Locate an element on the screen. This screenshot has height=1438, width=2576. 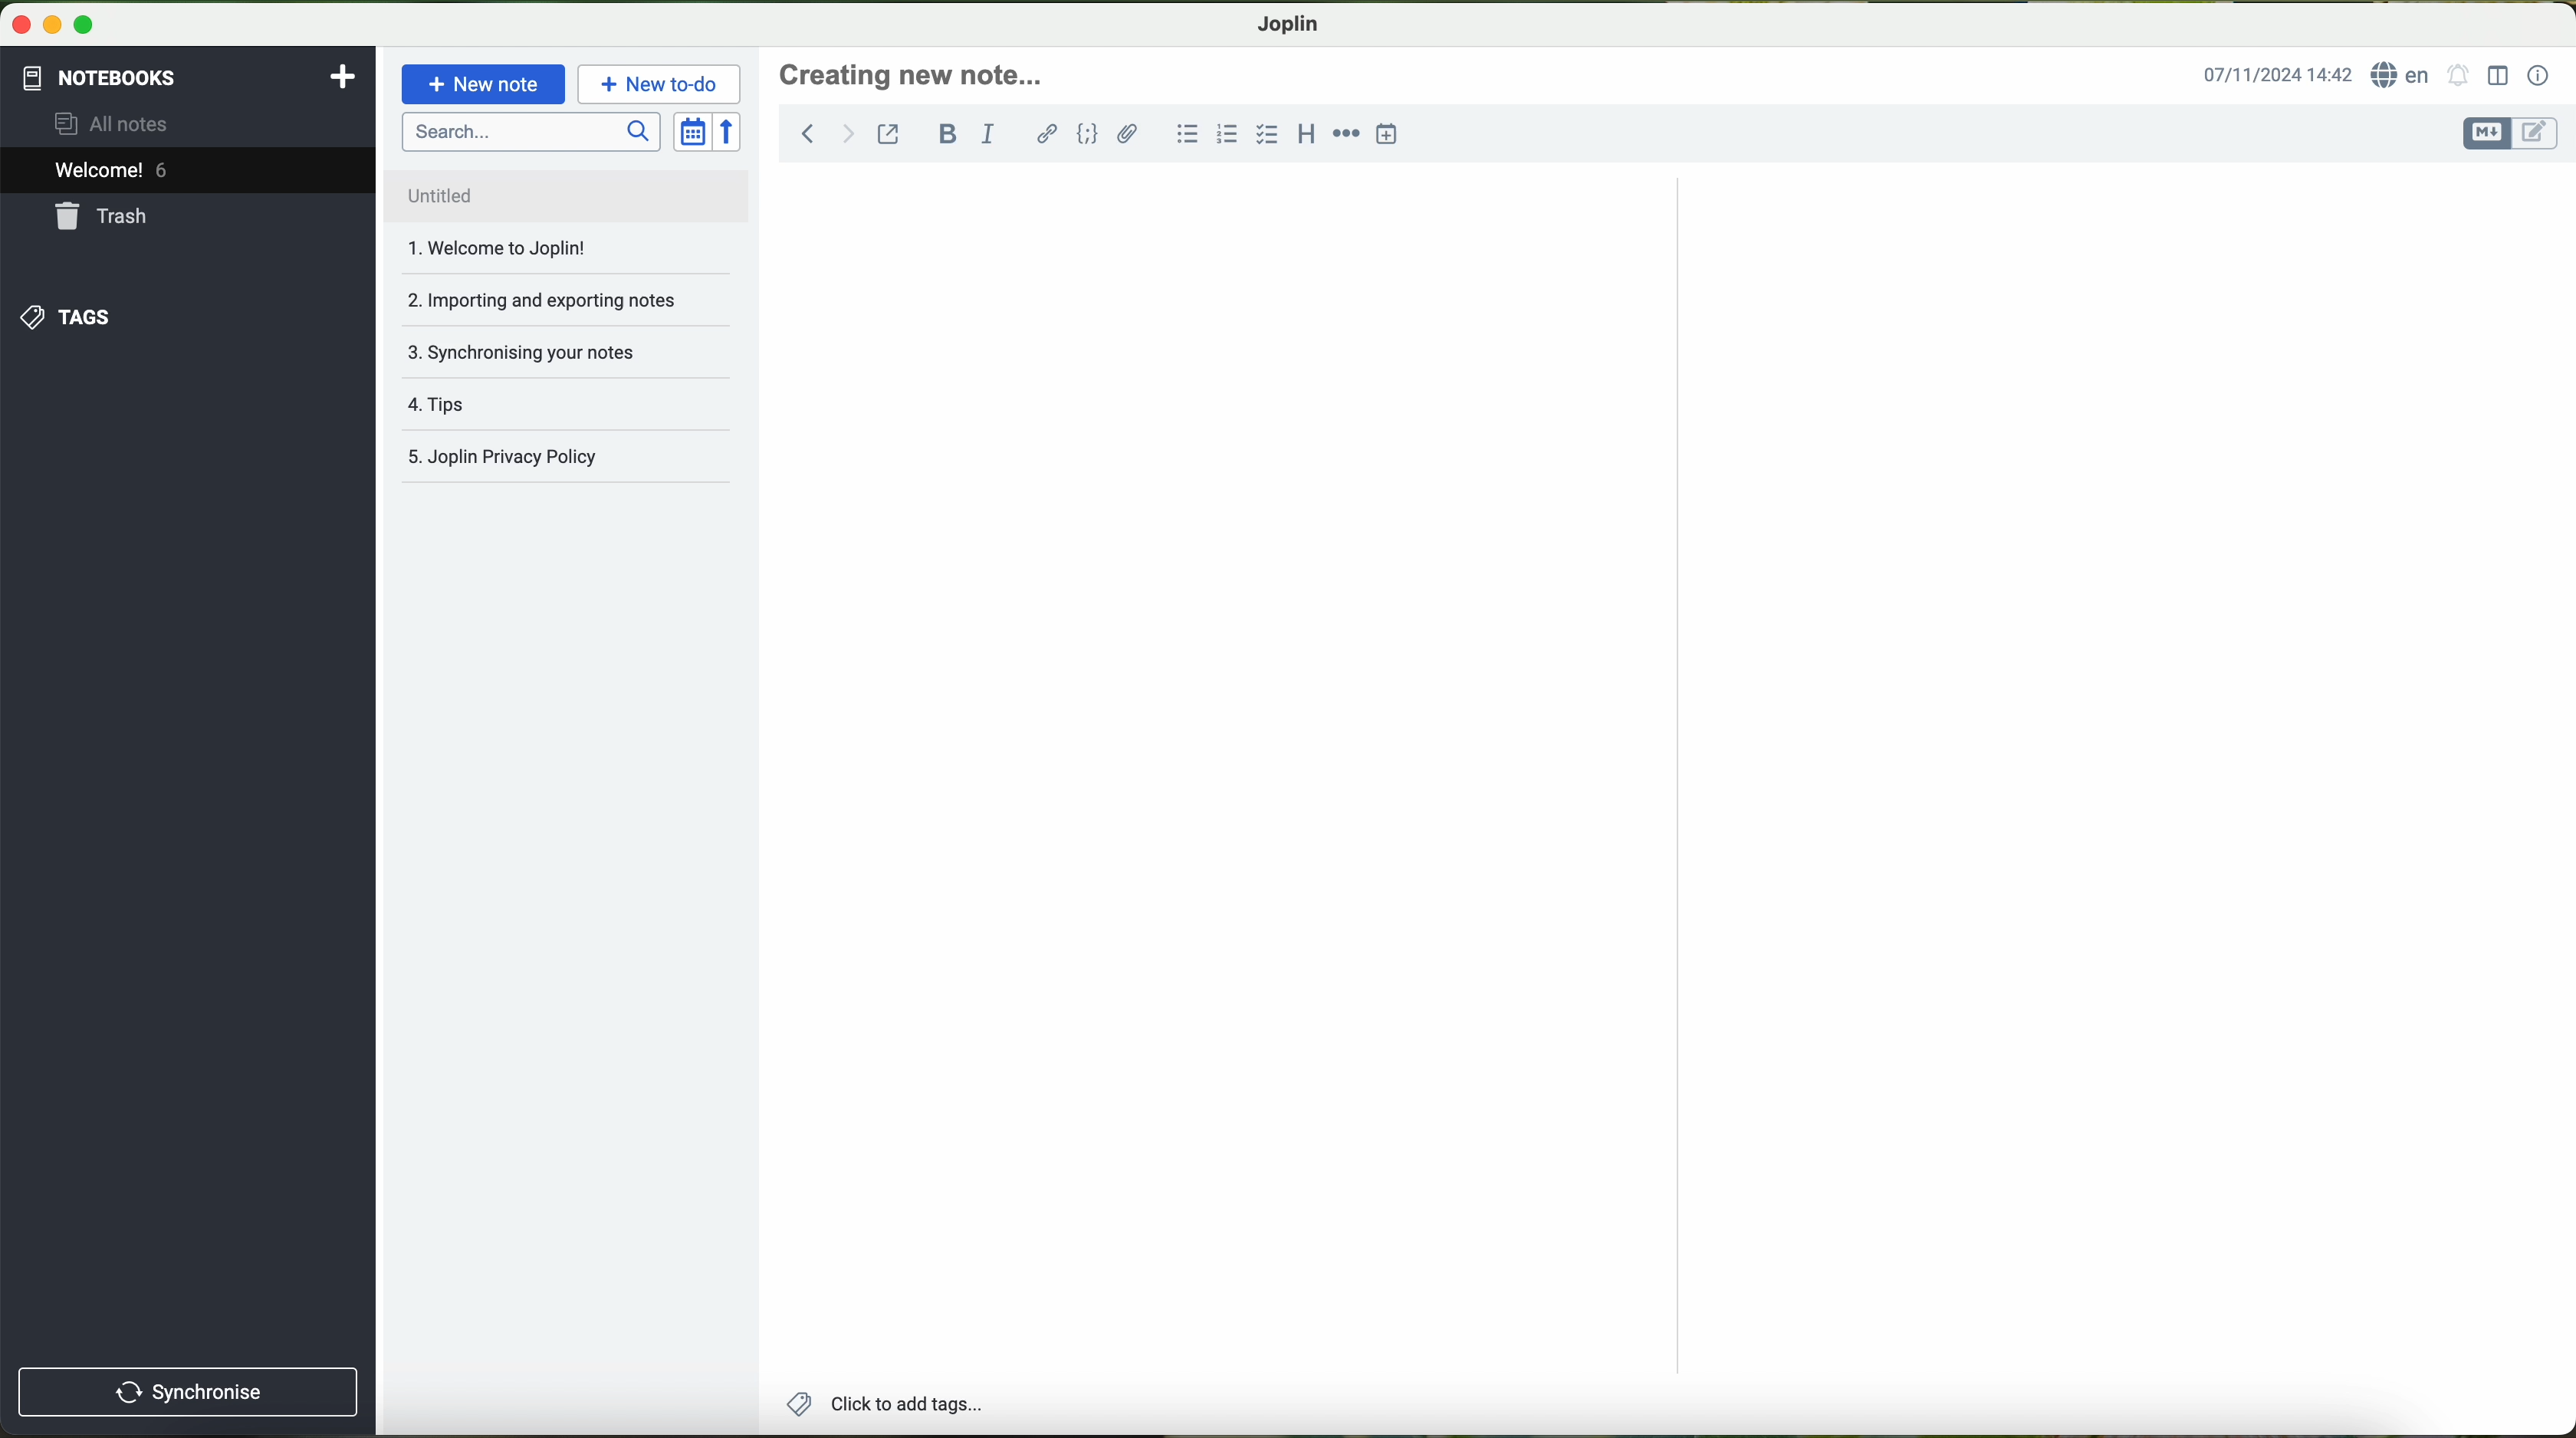
checkbox is located at coordinates (1267, 136).